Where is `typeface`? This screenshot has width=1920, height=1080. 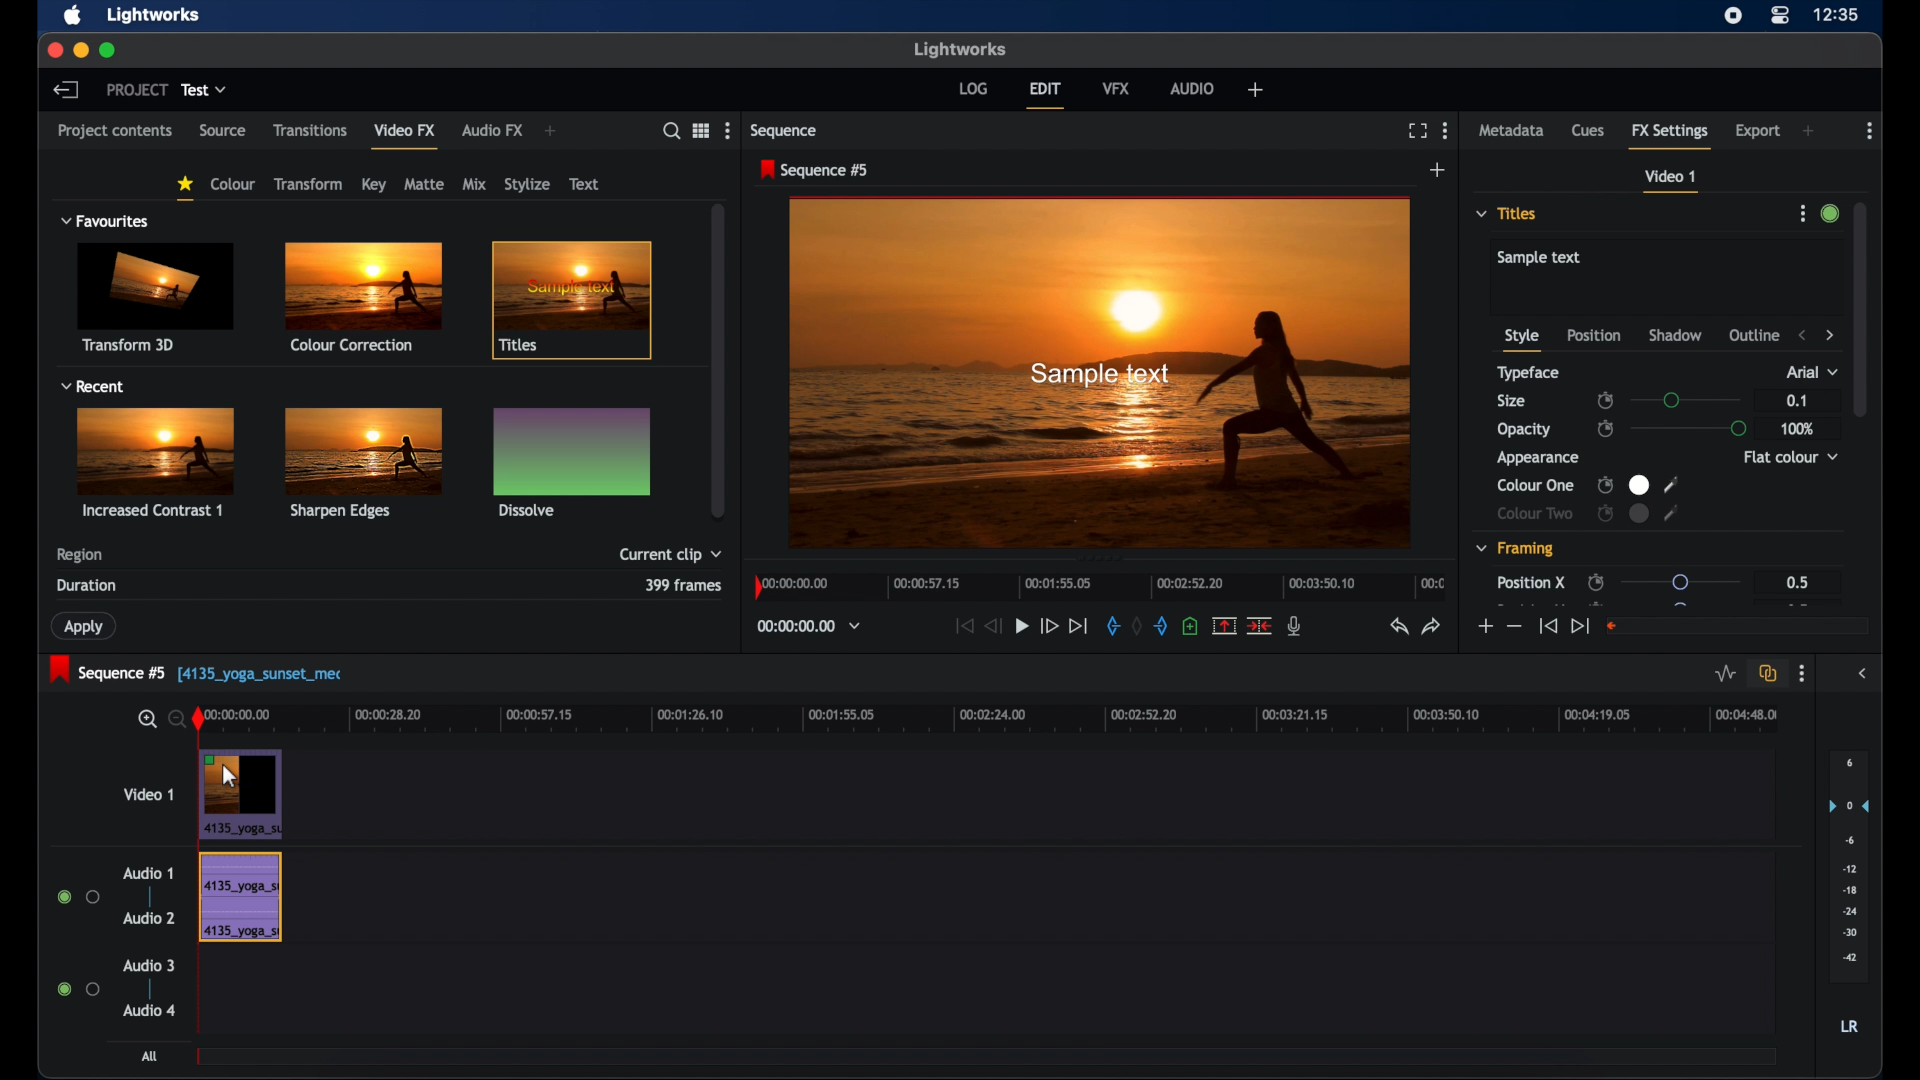
typeface is located at coordinates (1528, 373).